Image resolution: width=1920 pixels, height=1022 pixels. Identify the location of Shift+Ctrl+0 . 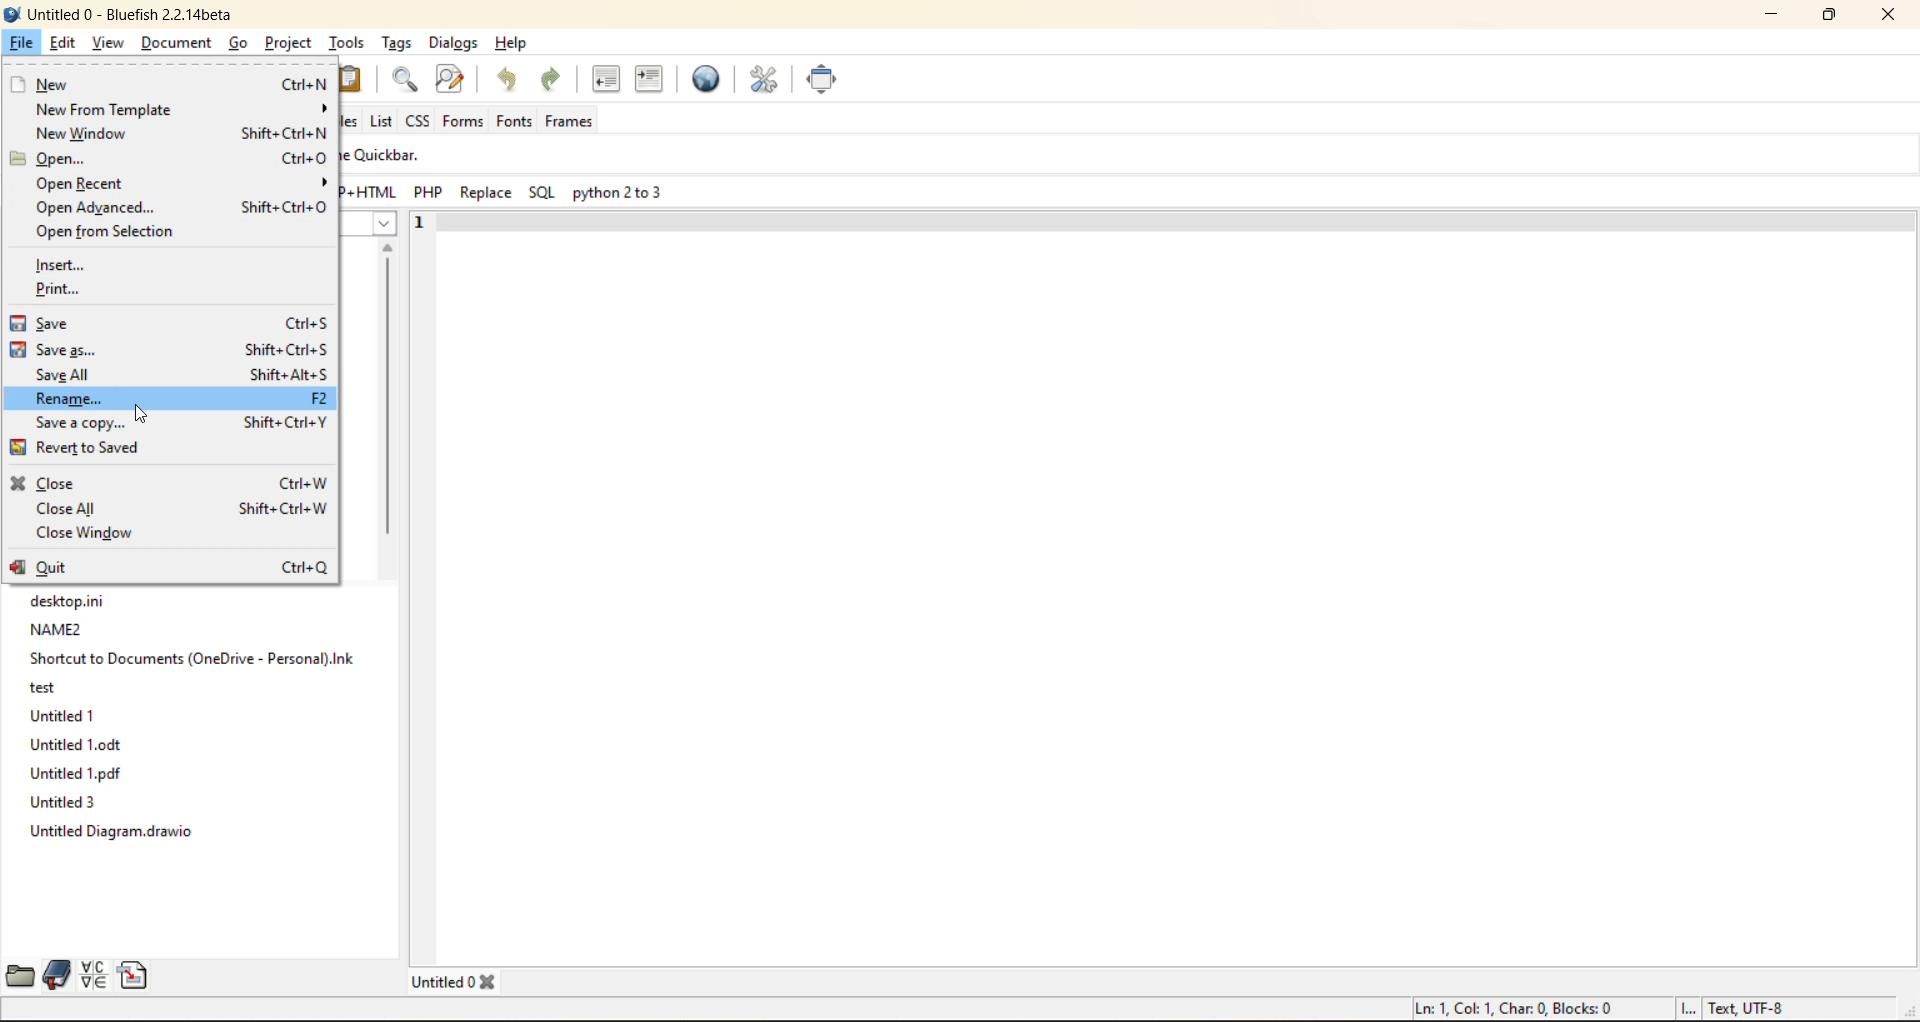
(291, 207).